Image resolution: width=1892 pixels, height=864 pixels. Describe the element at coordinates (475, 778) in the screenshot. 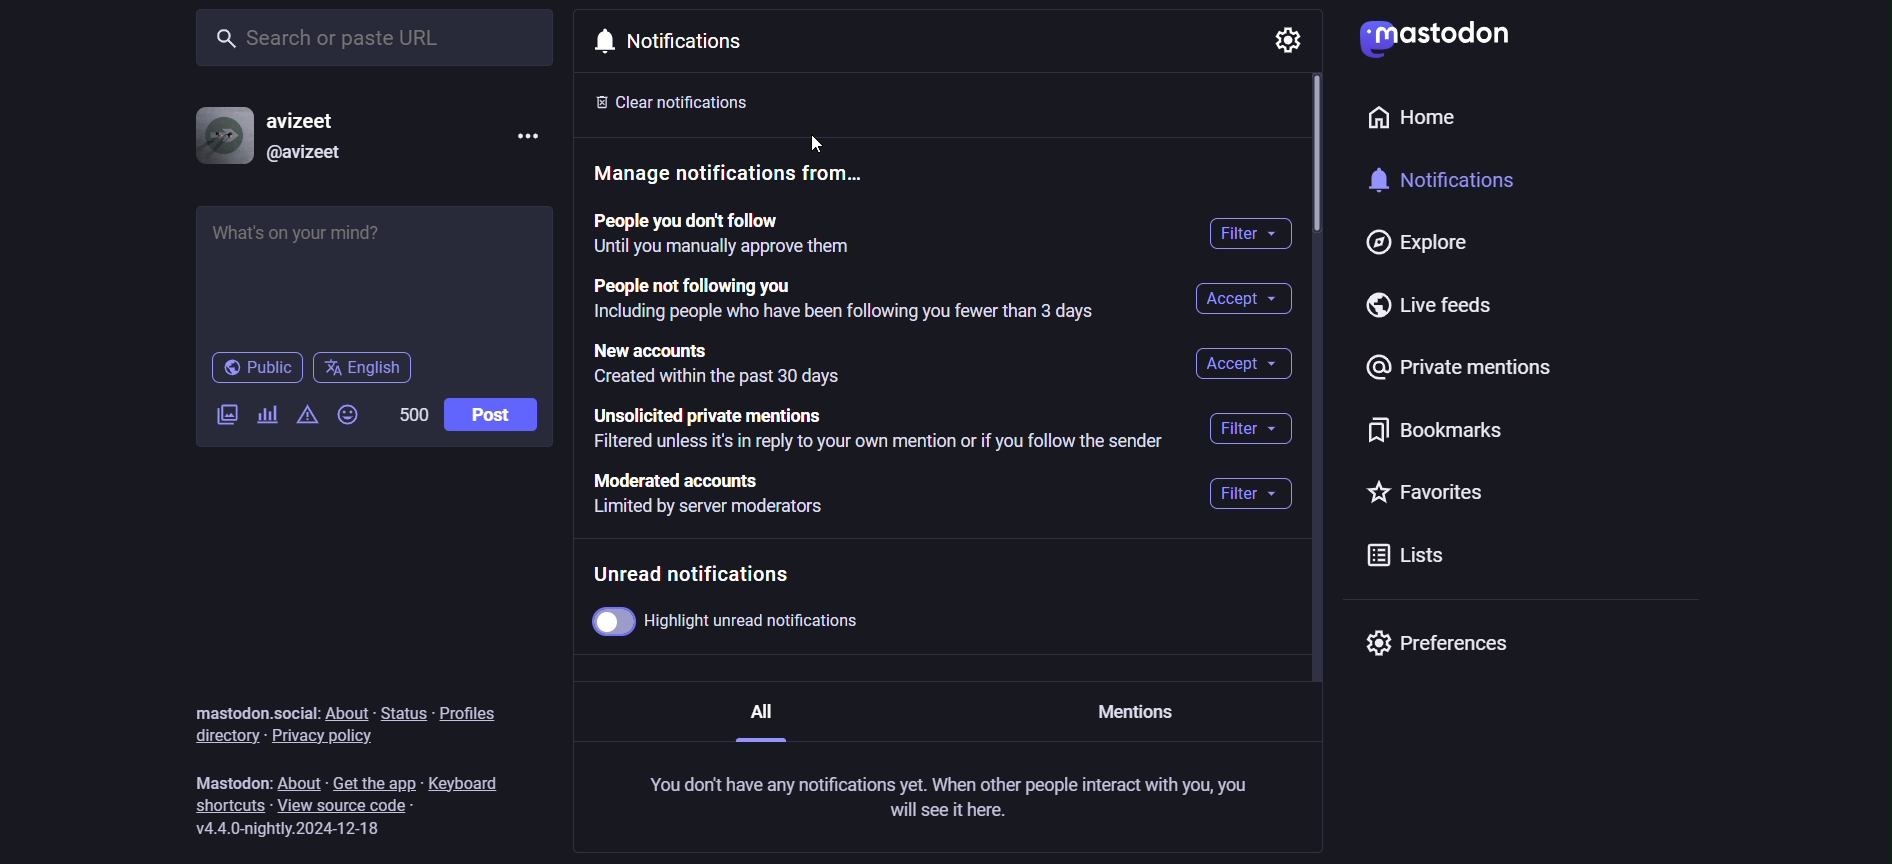

I see `keyboard` at that location.